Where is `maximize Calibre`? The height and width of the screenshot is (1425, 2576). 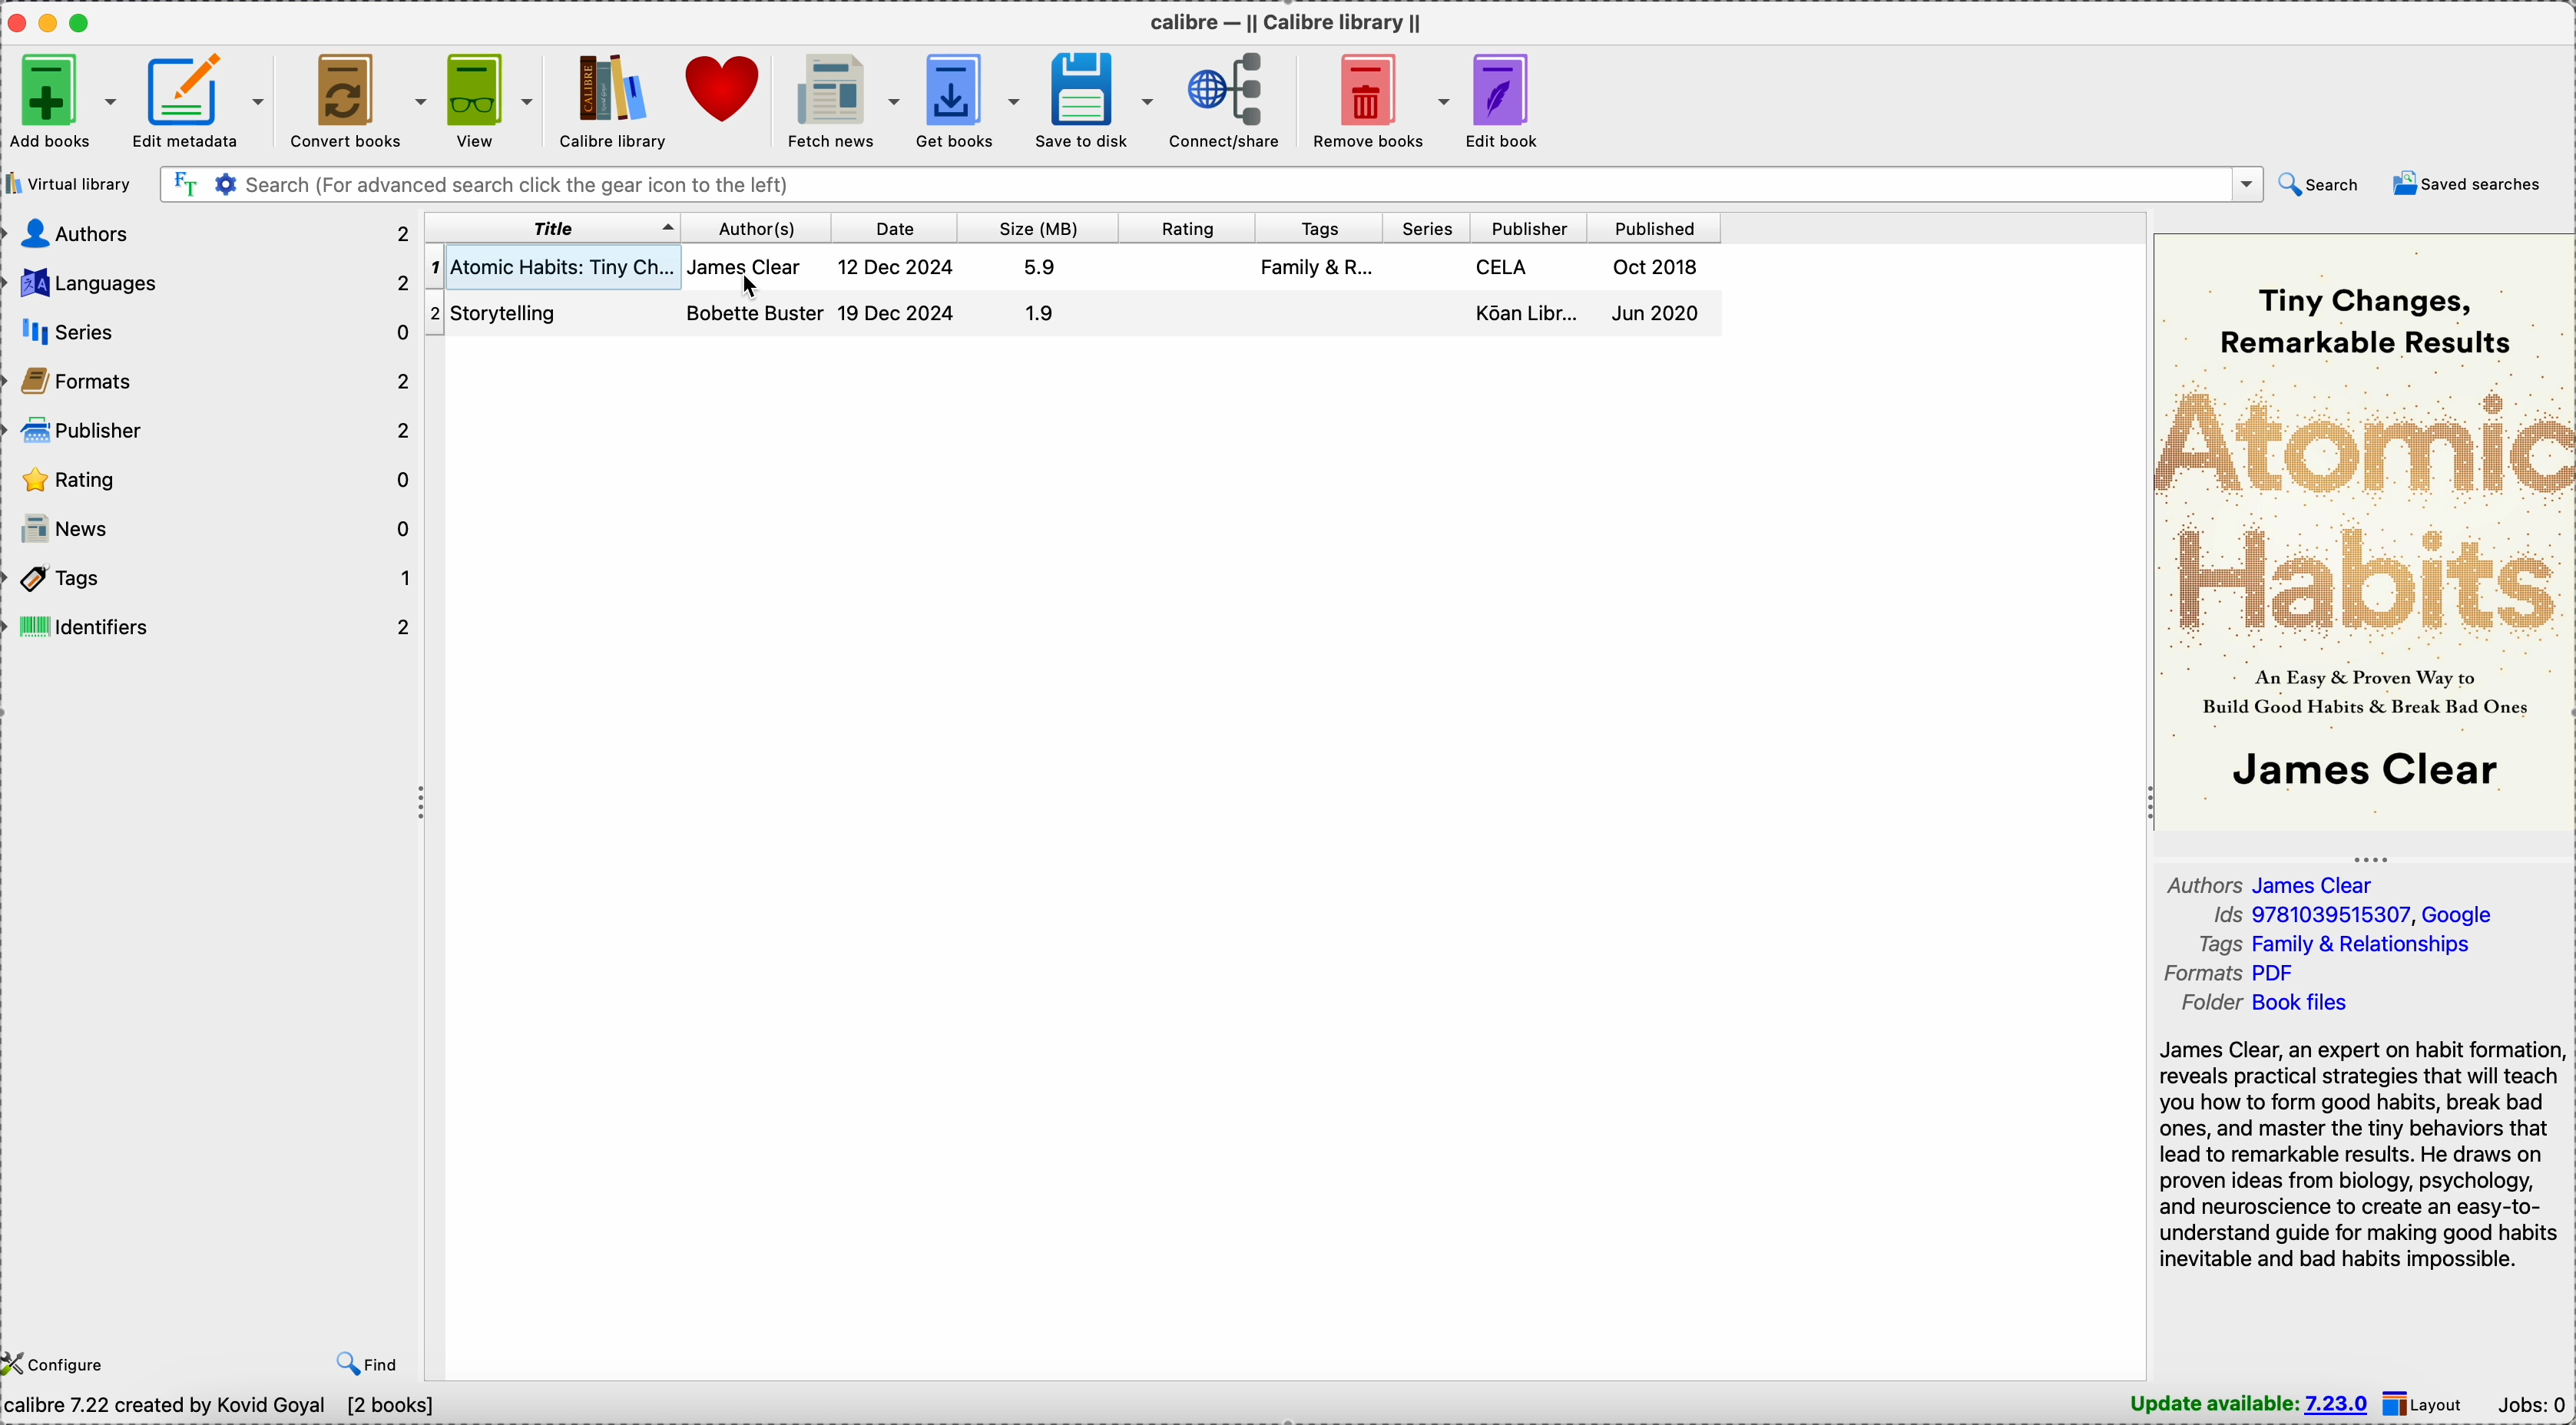
maximize Calibre is located at coordinates (85, 19).